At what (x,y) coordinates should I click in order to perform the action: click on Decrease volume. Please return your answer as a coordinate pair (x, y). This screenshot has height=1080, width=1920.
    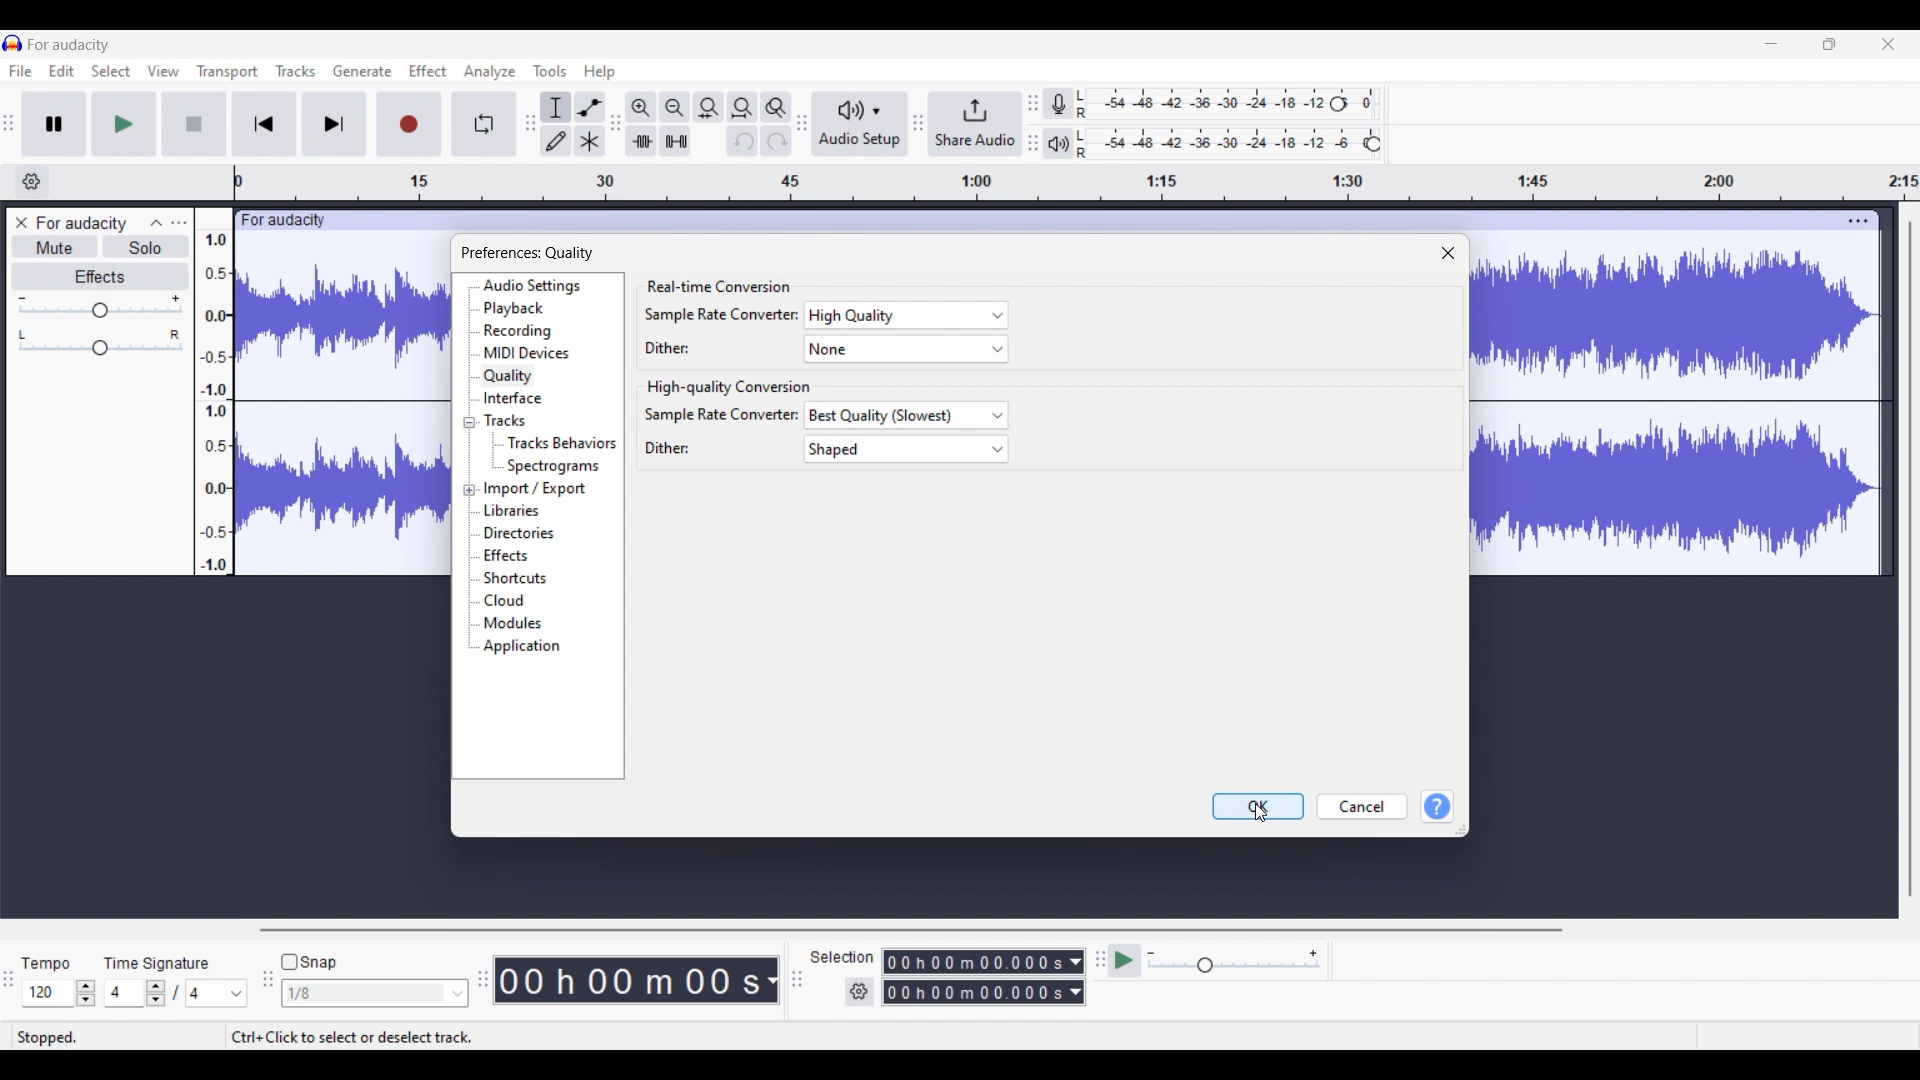
    Looking at the image, I should click on (21, 299).